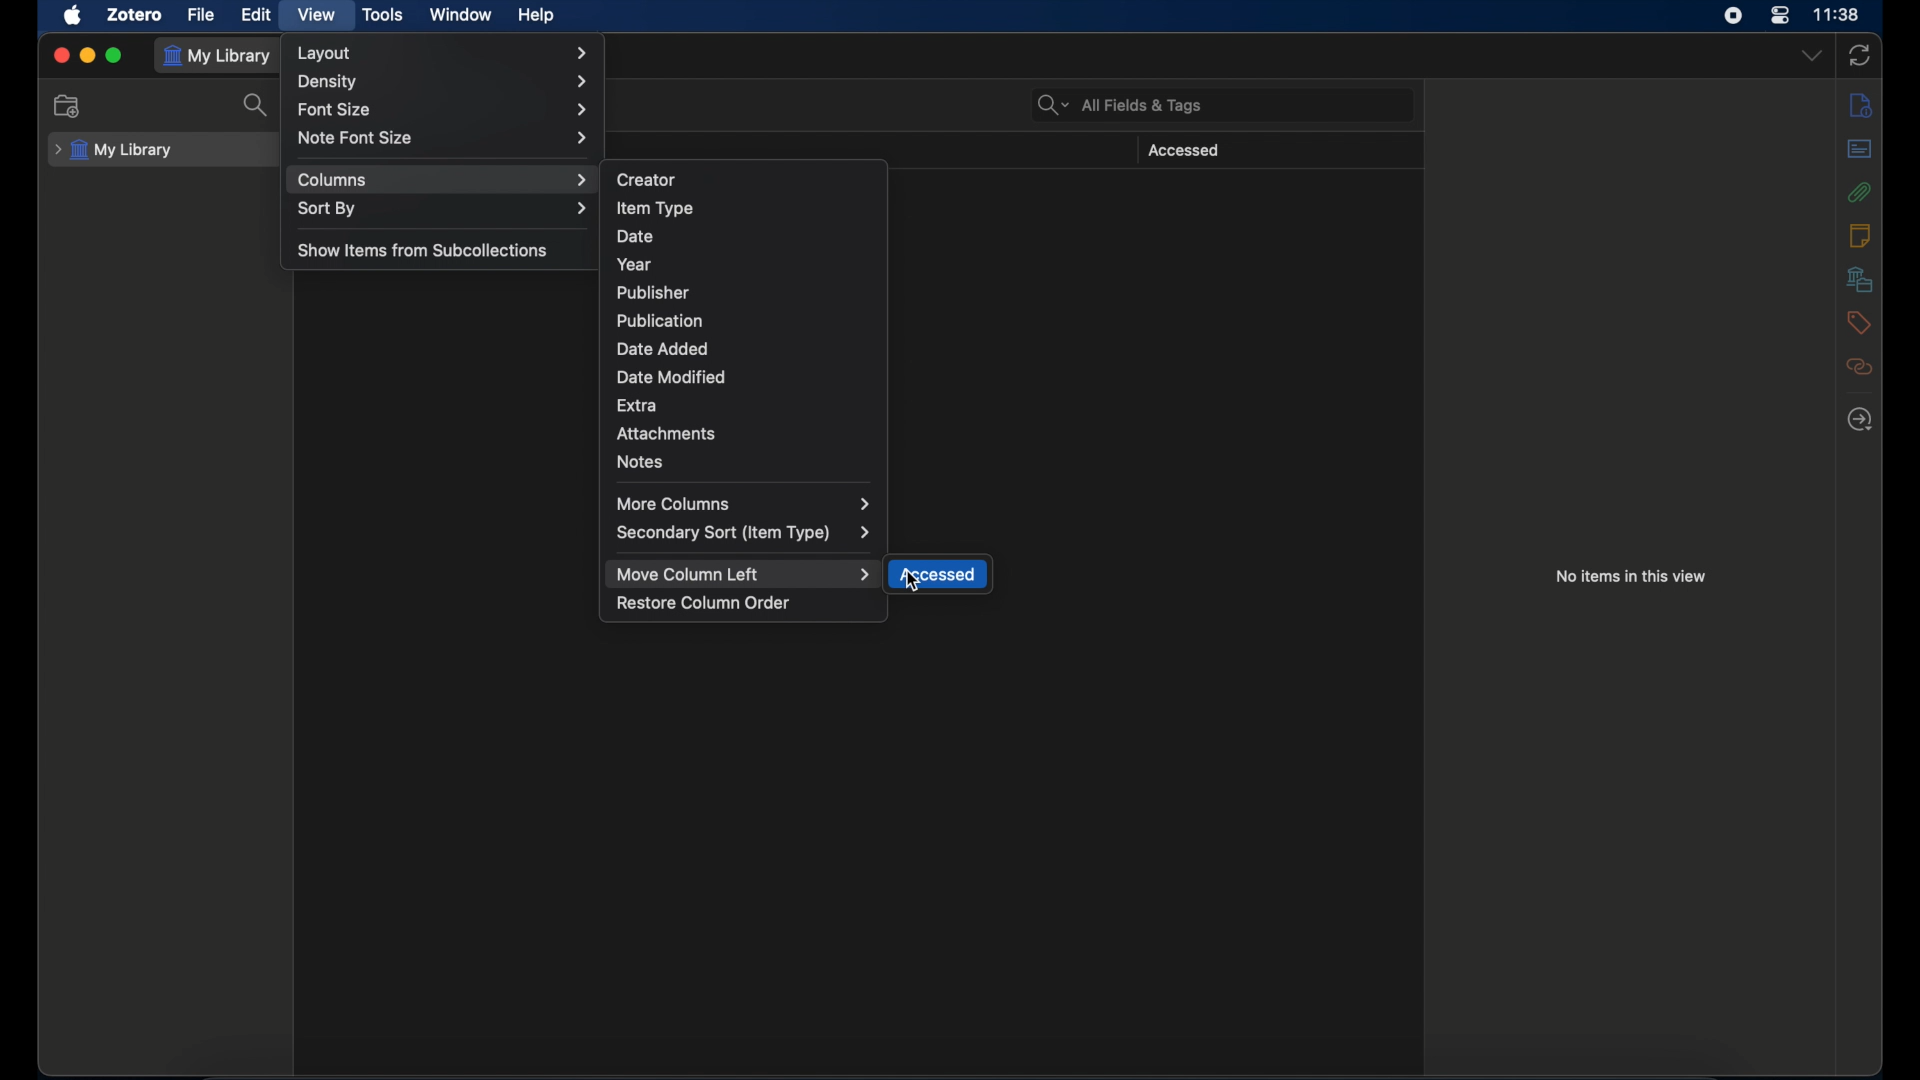  I want to click on secondary sort, so click(745, 533).